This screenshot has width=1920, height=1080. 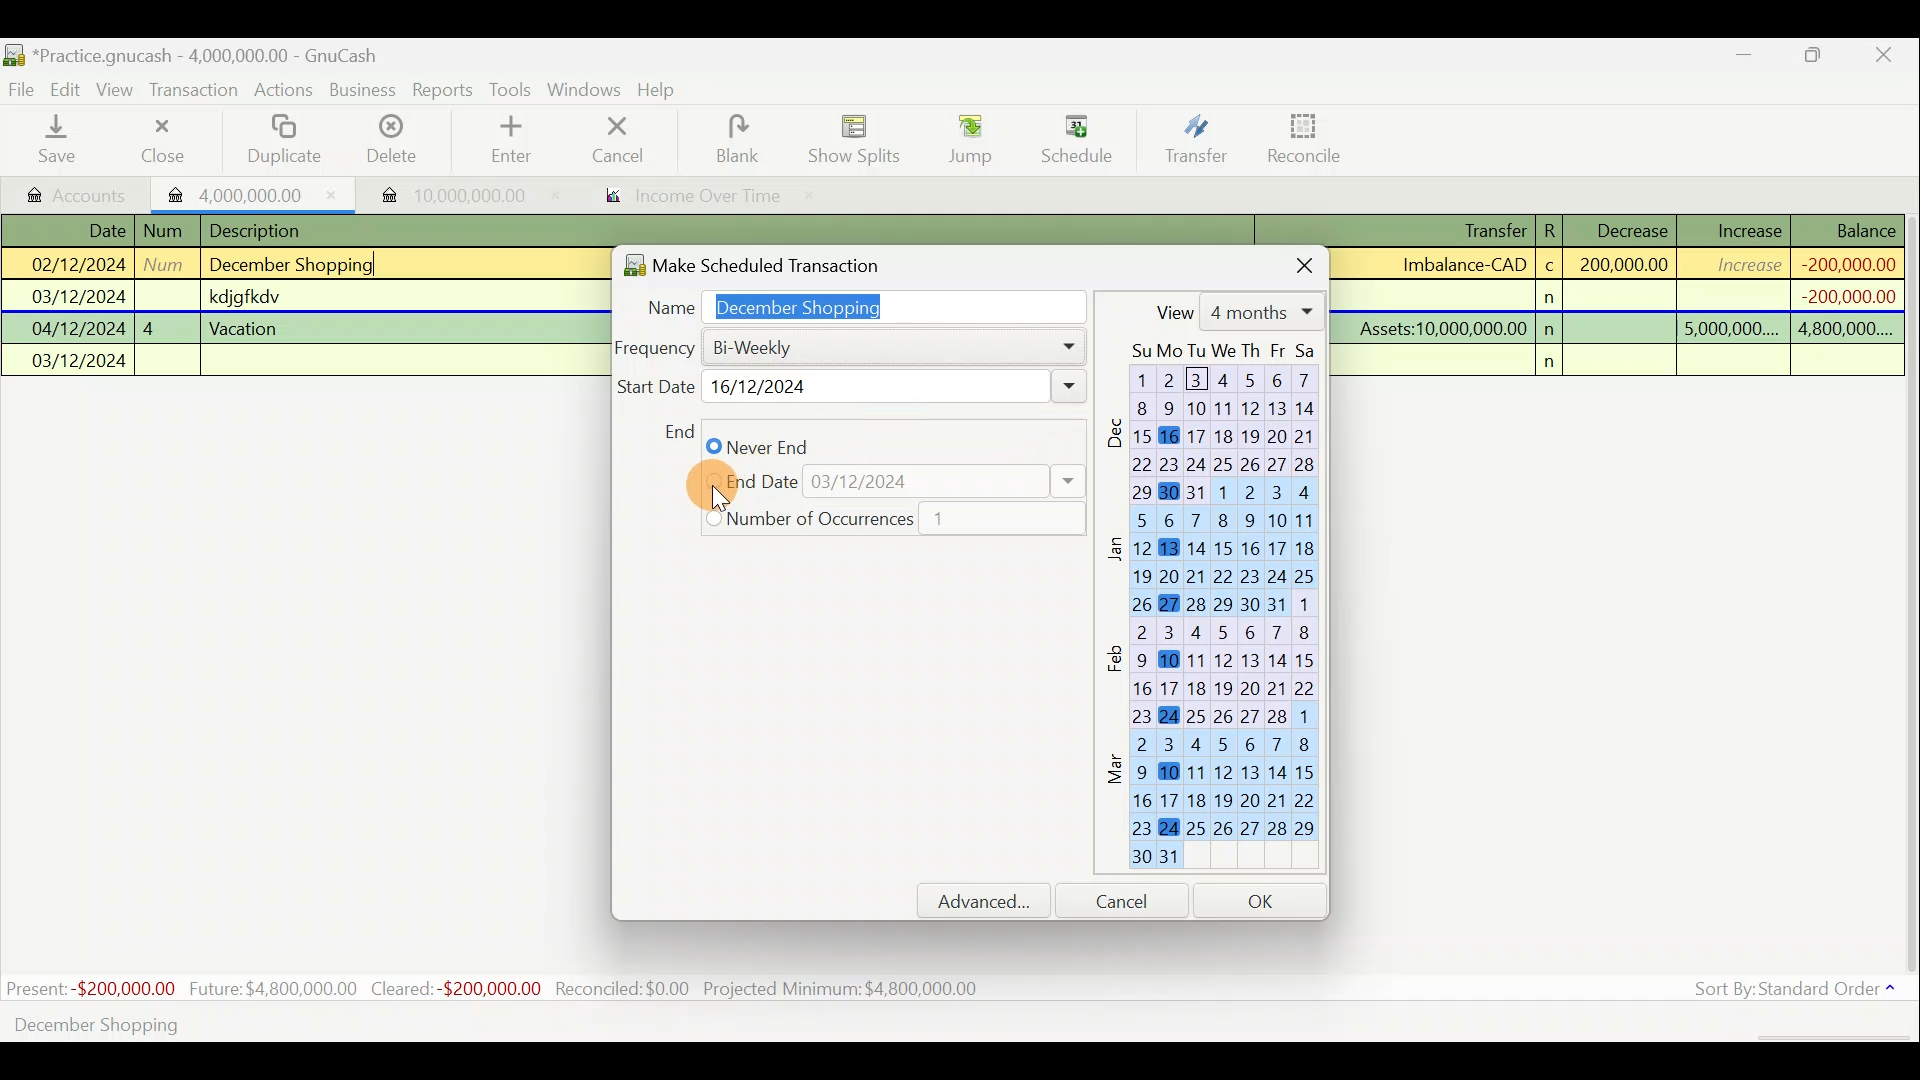 What do you see at coordinates (1131, 900) in the screenshot?
I see `Cancel` at bounding box center [1131, 900].